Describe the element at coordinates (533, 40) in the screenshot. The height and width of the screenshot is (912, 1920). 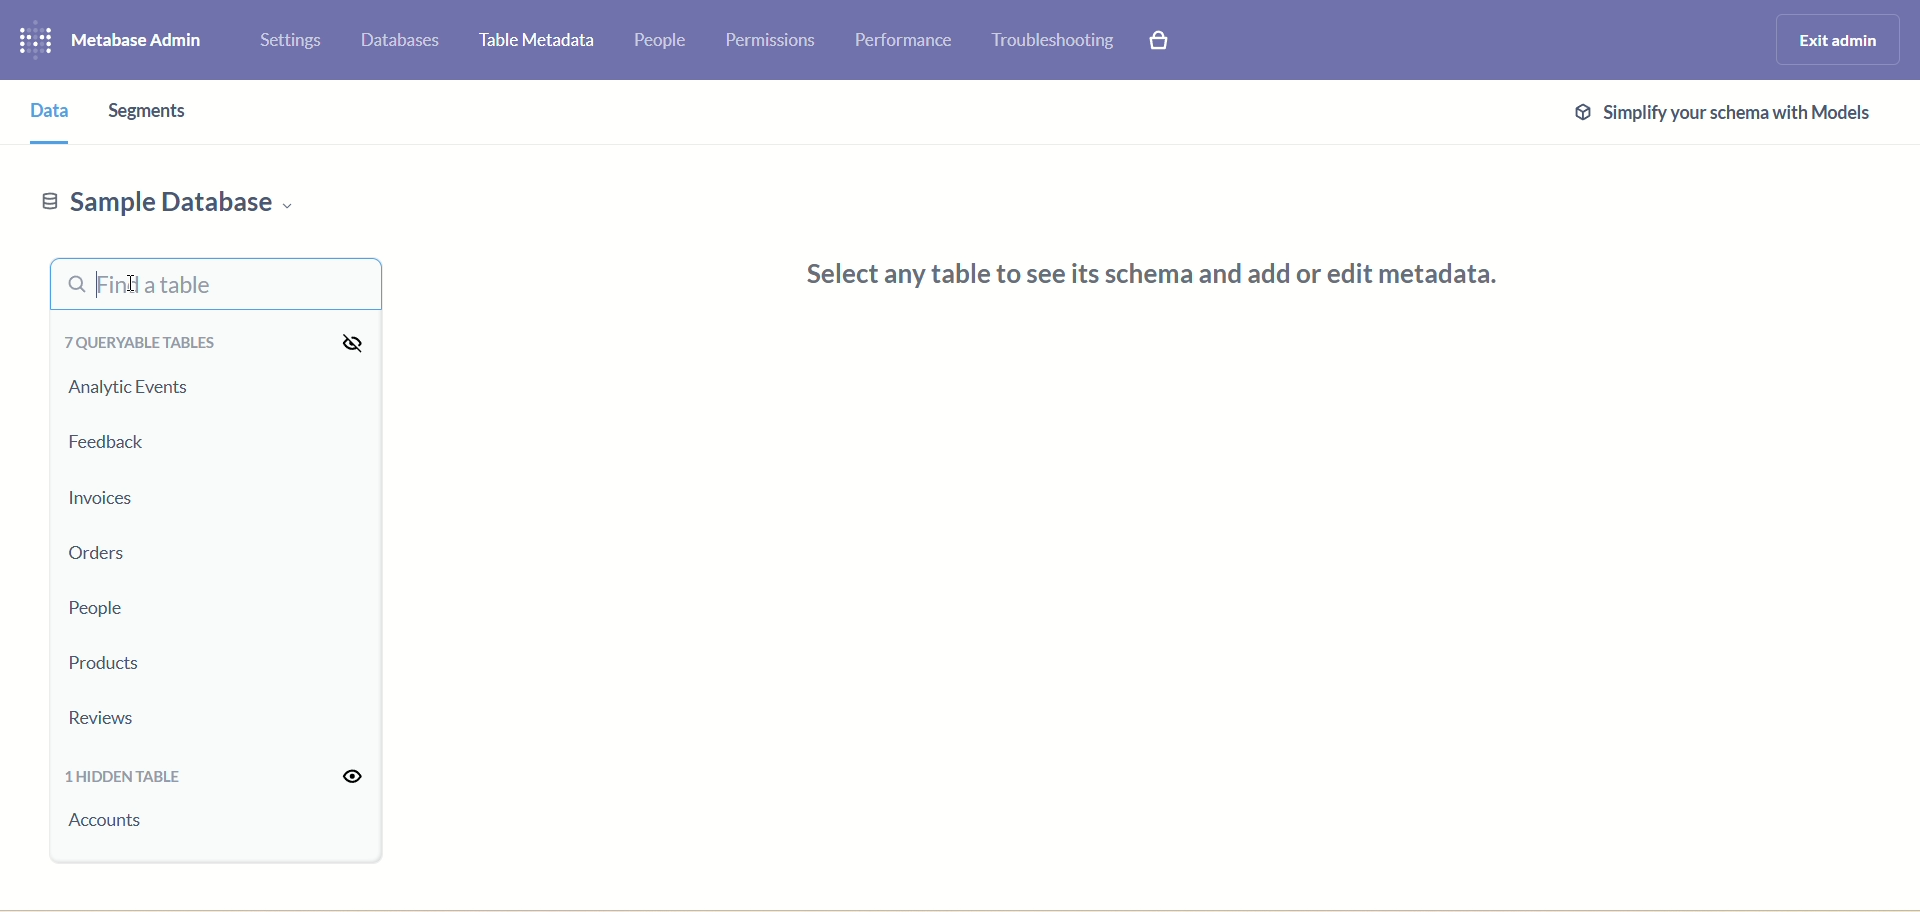
I see `table metadata` at that location.